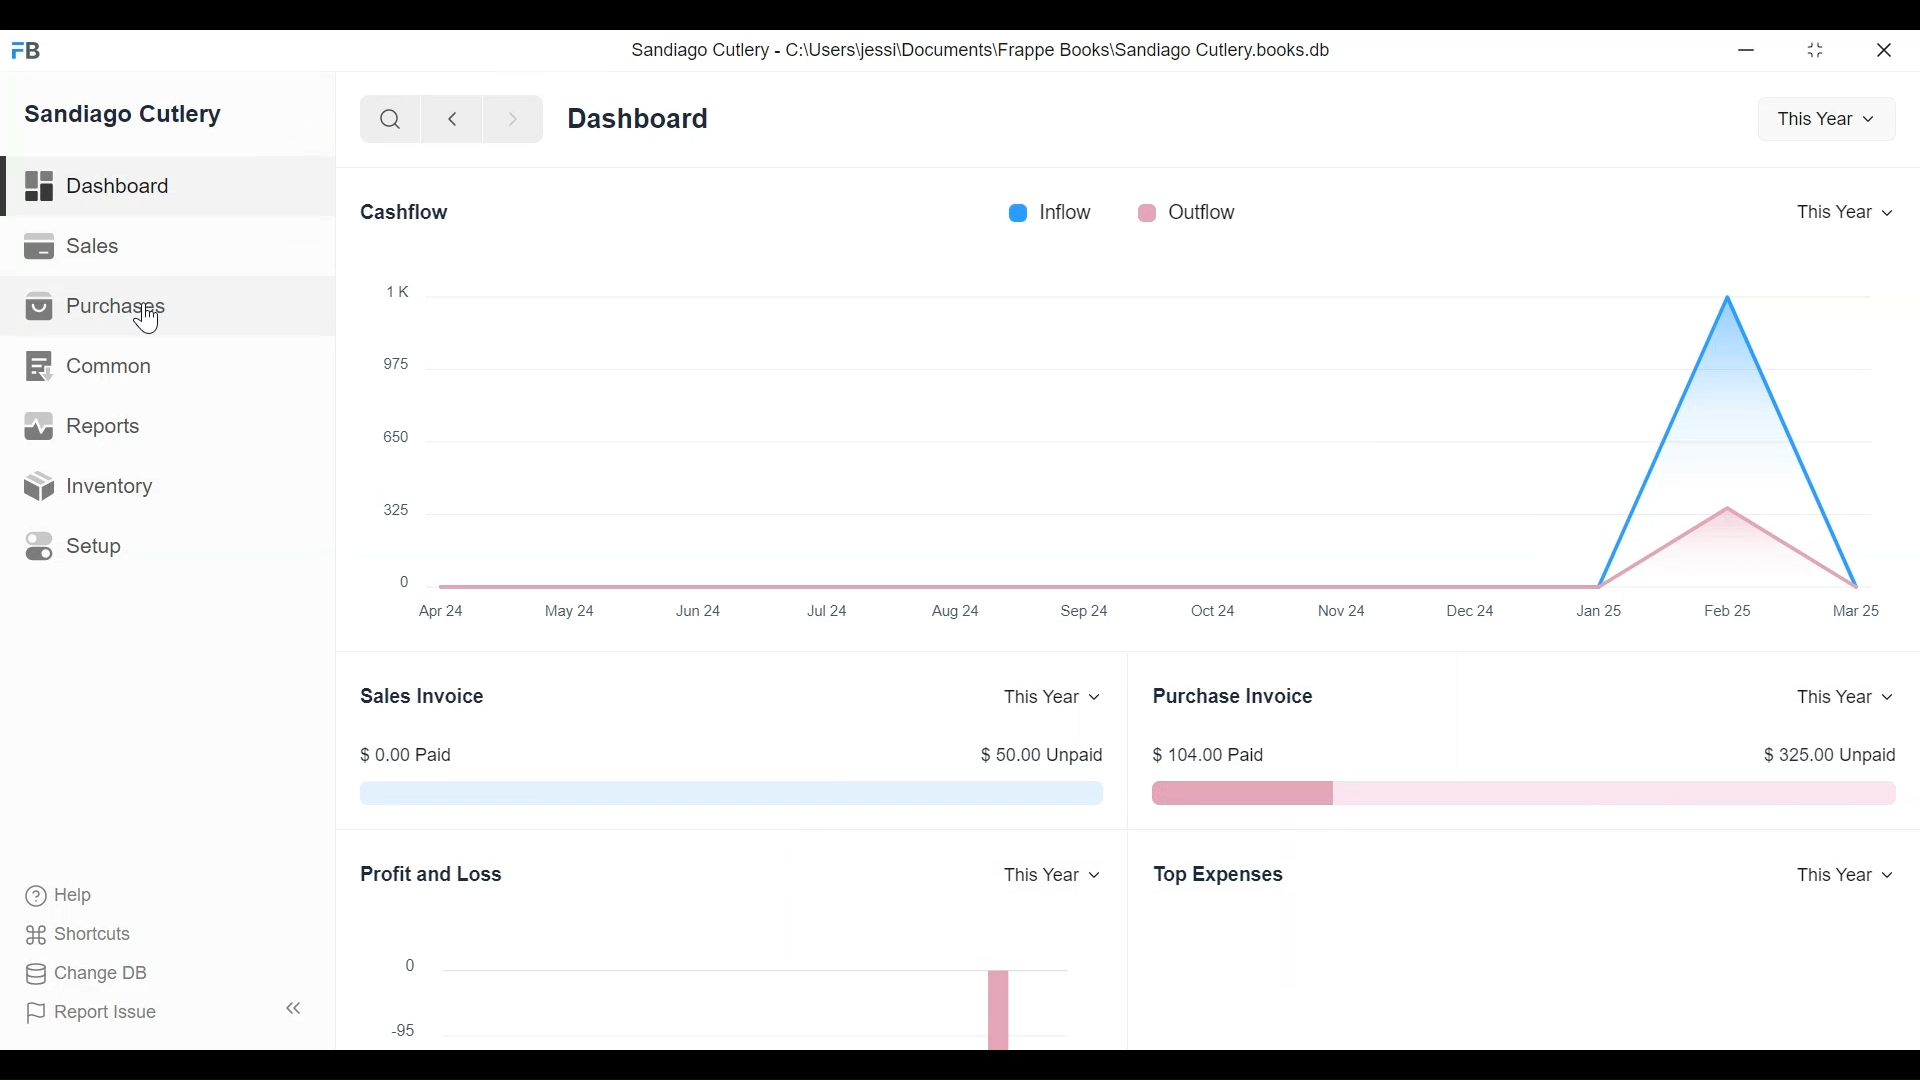  Describe the element at coordinates (1748, 51) in the screenshot. I see `minimize` at that location.